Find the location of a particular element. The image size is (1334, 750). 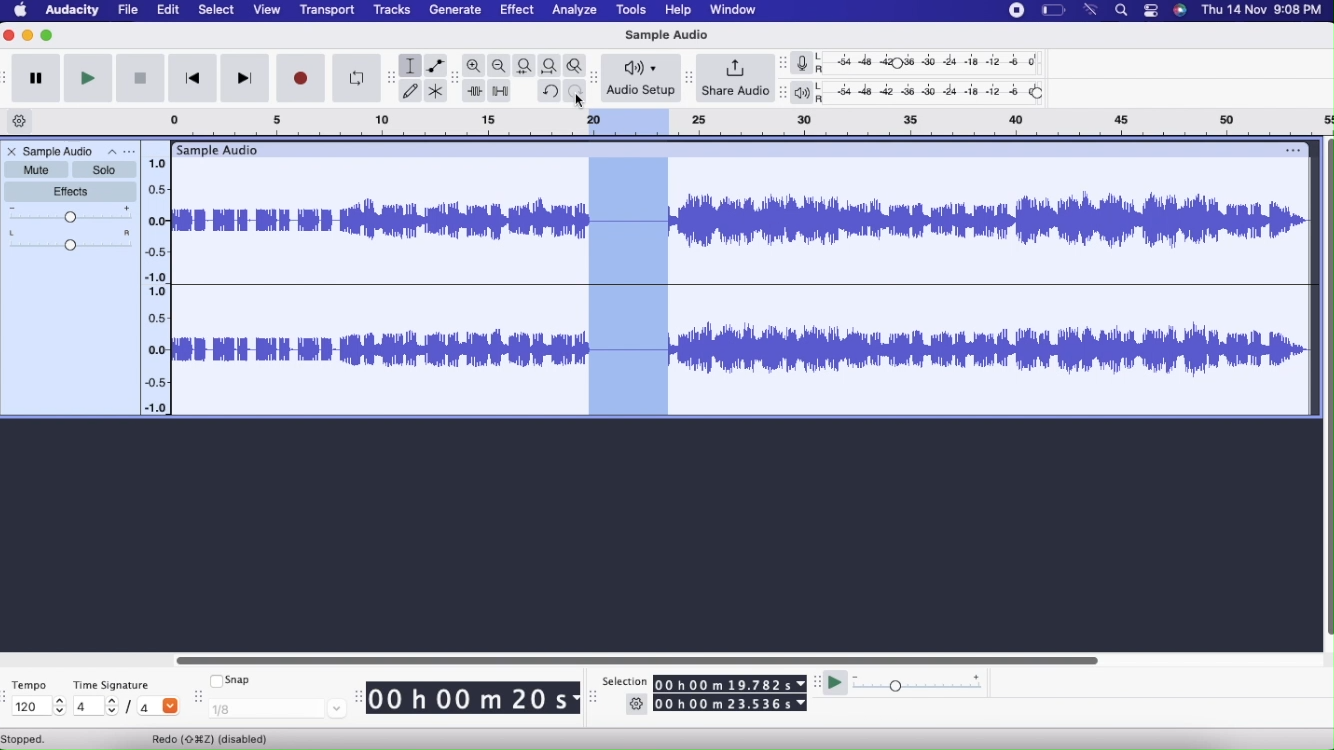

Select is located at coordinates (218, 10).